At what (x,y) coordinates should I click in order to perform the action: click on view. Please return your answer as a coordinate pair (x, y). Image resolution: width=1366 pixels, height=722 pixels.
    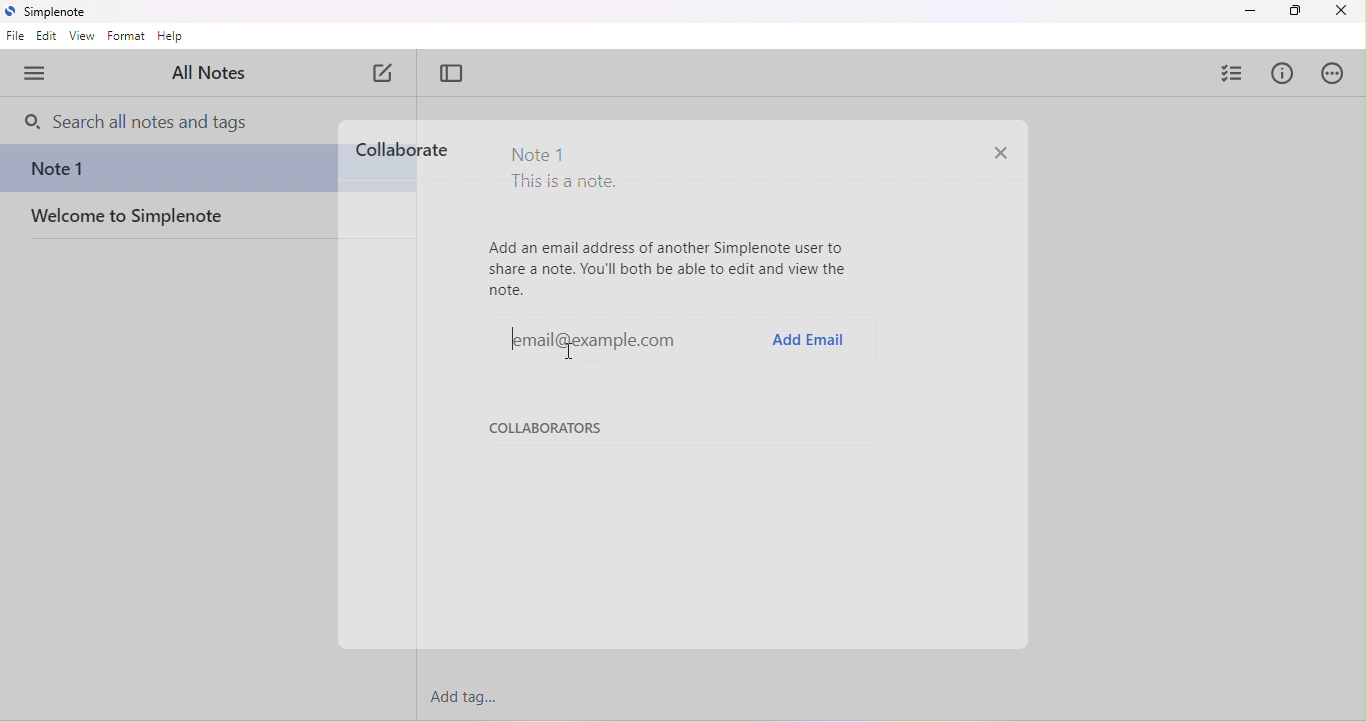
    Looking at the image, I should click on (82, 37).